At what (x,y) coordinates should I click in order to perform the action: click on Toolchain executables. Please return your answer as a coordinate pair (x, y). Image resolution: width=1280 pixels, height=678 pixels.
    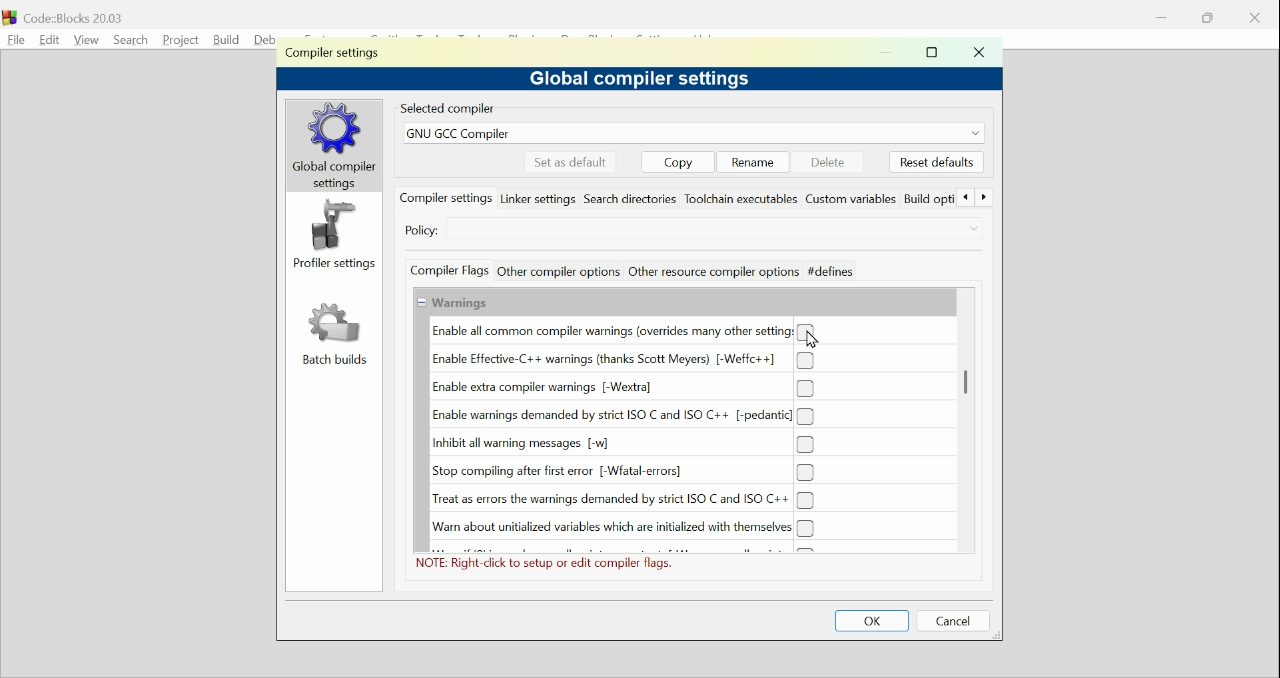
    Looking at the image, I should click on (743, 200).